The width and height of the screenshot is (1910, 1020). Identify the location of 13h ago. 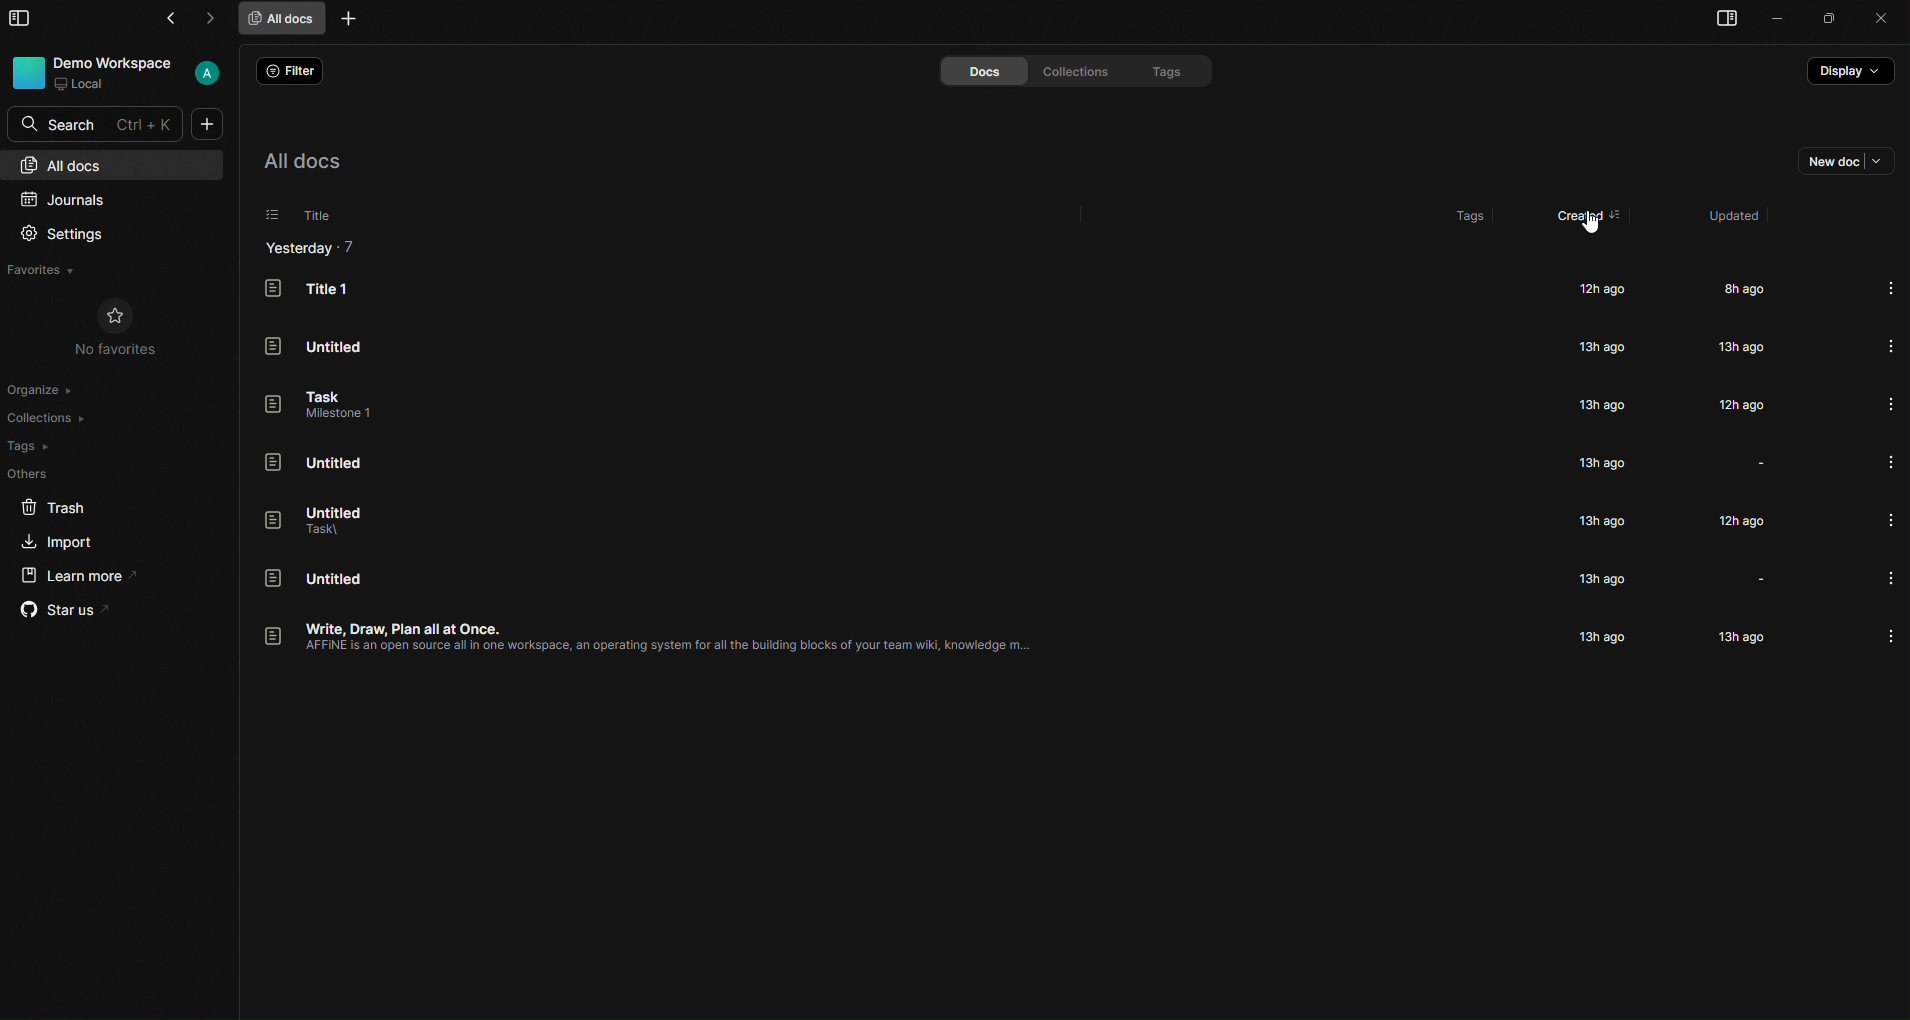
(1604, 577).